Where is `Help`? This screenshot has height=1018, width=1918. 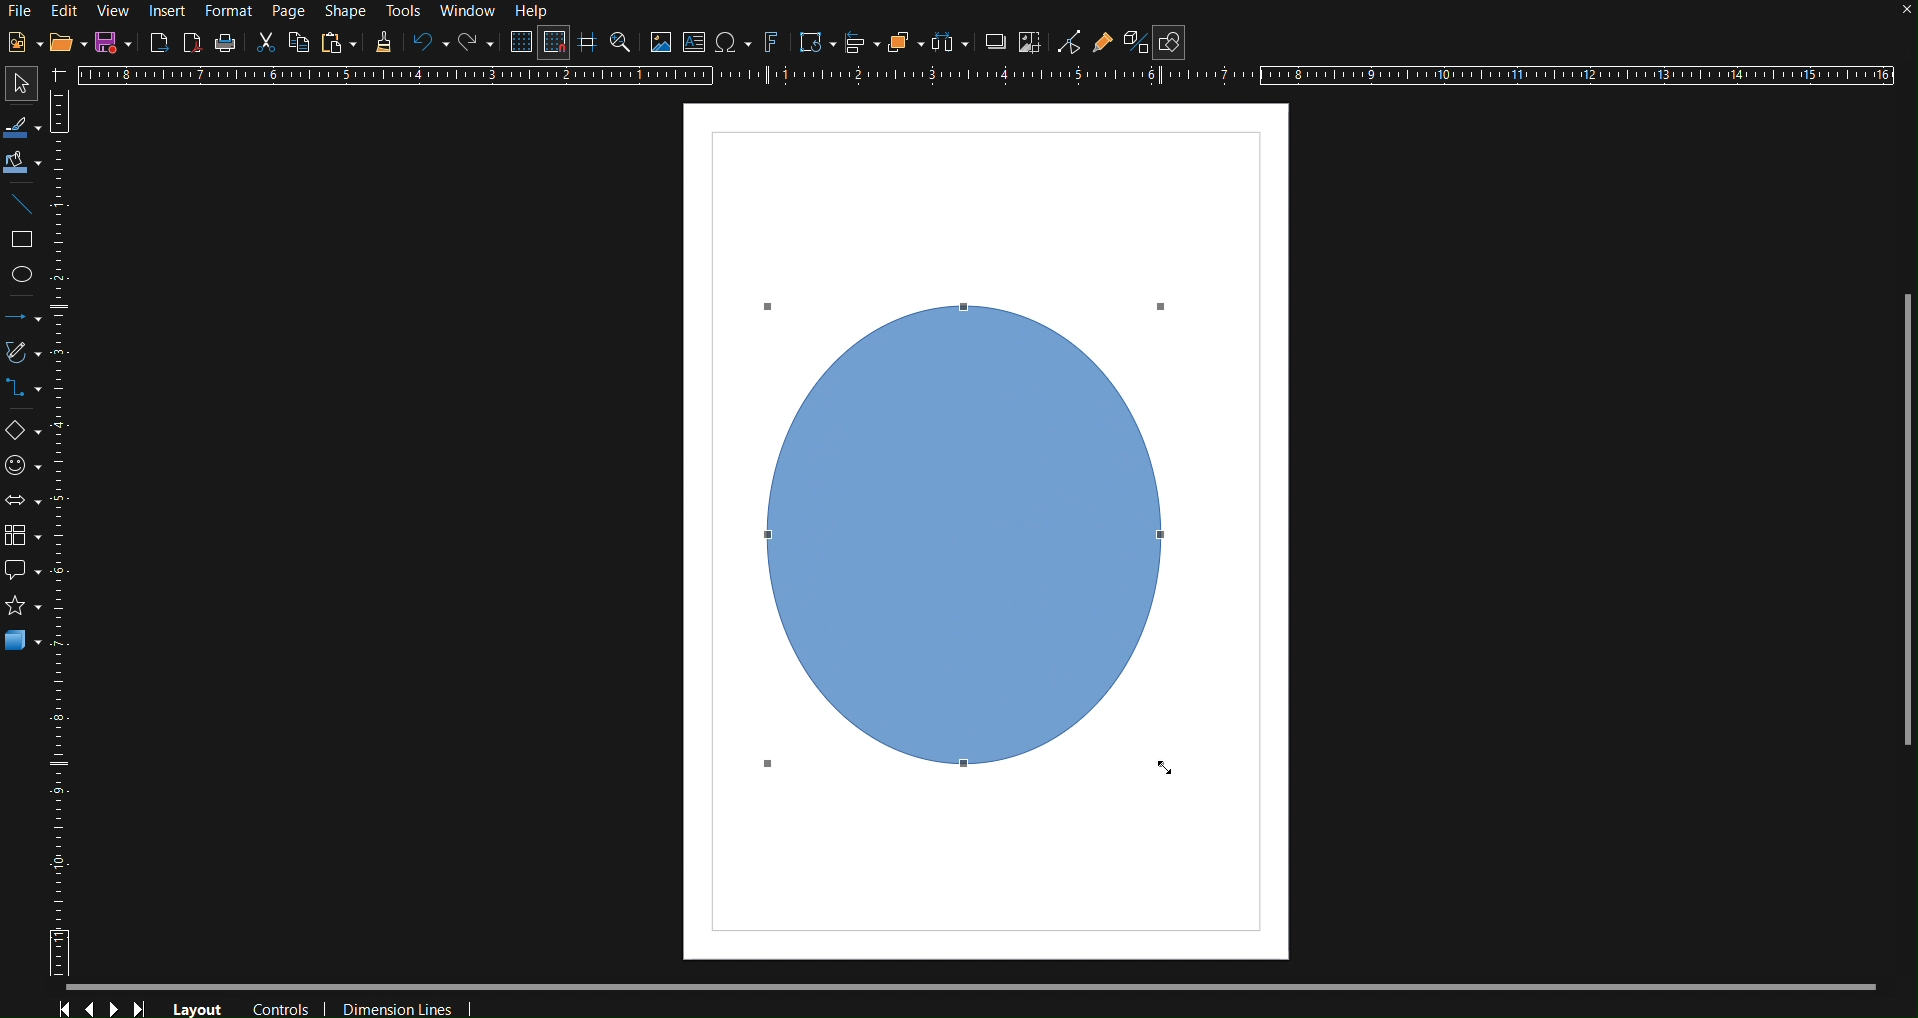 Help is located at coordinates (536, 12).